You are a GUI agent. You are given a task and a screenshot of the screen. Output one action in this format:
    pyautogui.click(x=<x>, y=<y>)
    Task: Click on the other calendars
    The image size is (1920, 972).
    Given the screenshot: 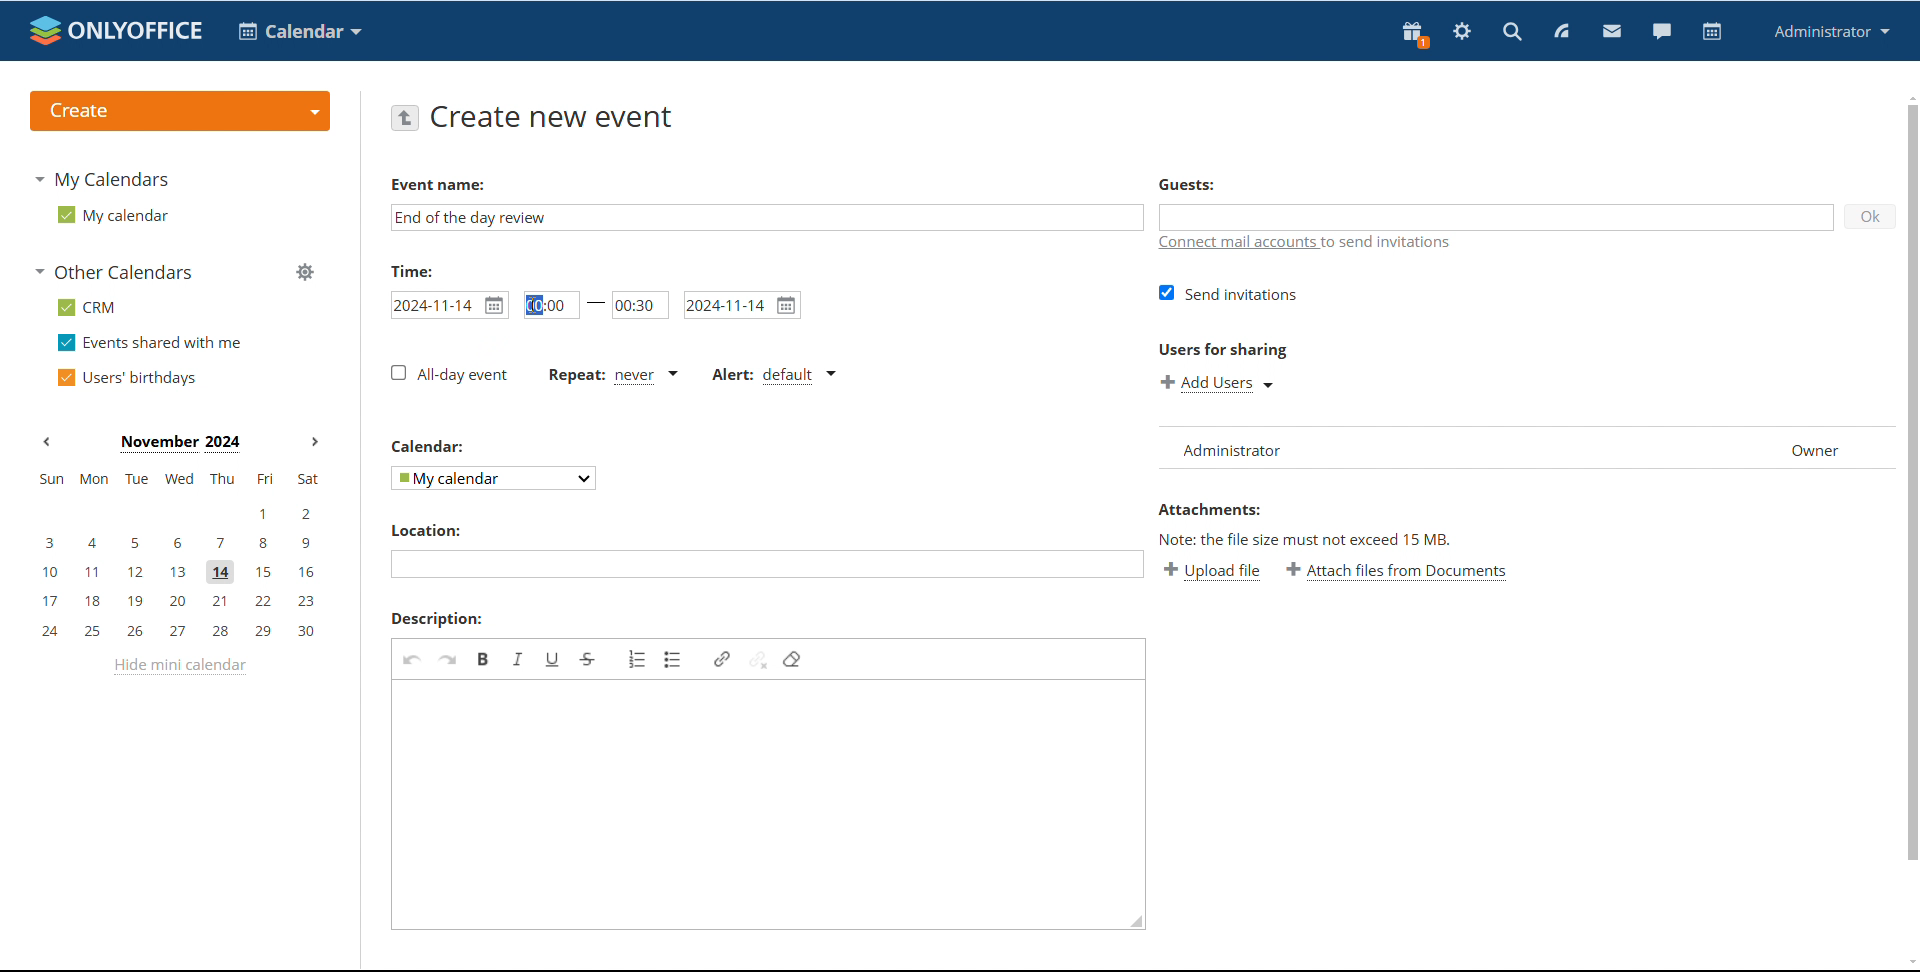 What is the action you would take?
    pyautogui.click(x=116, y=271)
    